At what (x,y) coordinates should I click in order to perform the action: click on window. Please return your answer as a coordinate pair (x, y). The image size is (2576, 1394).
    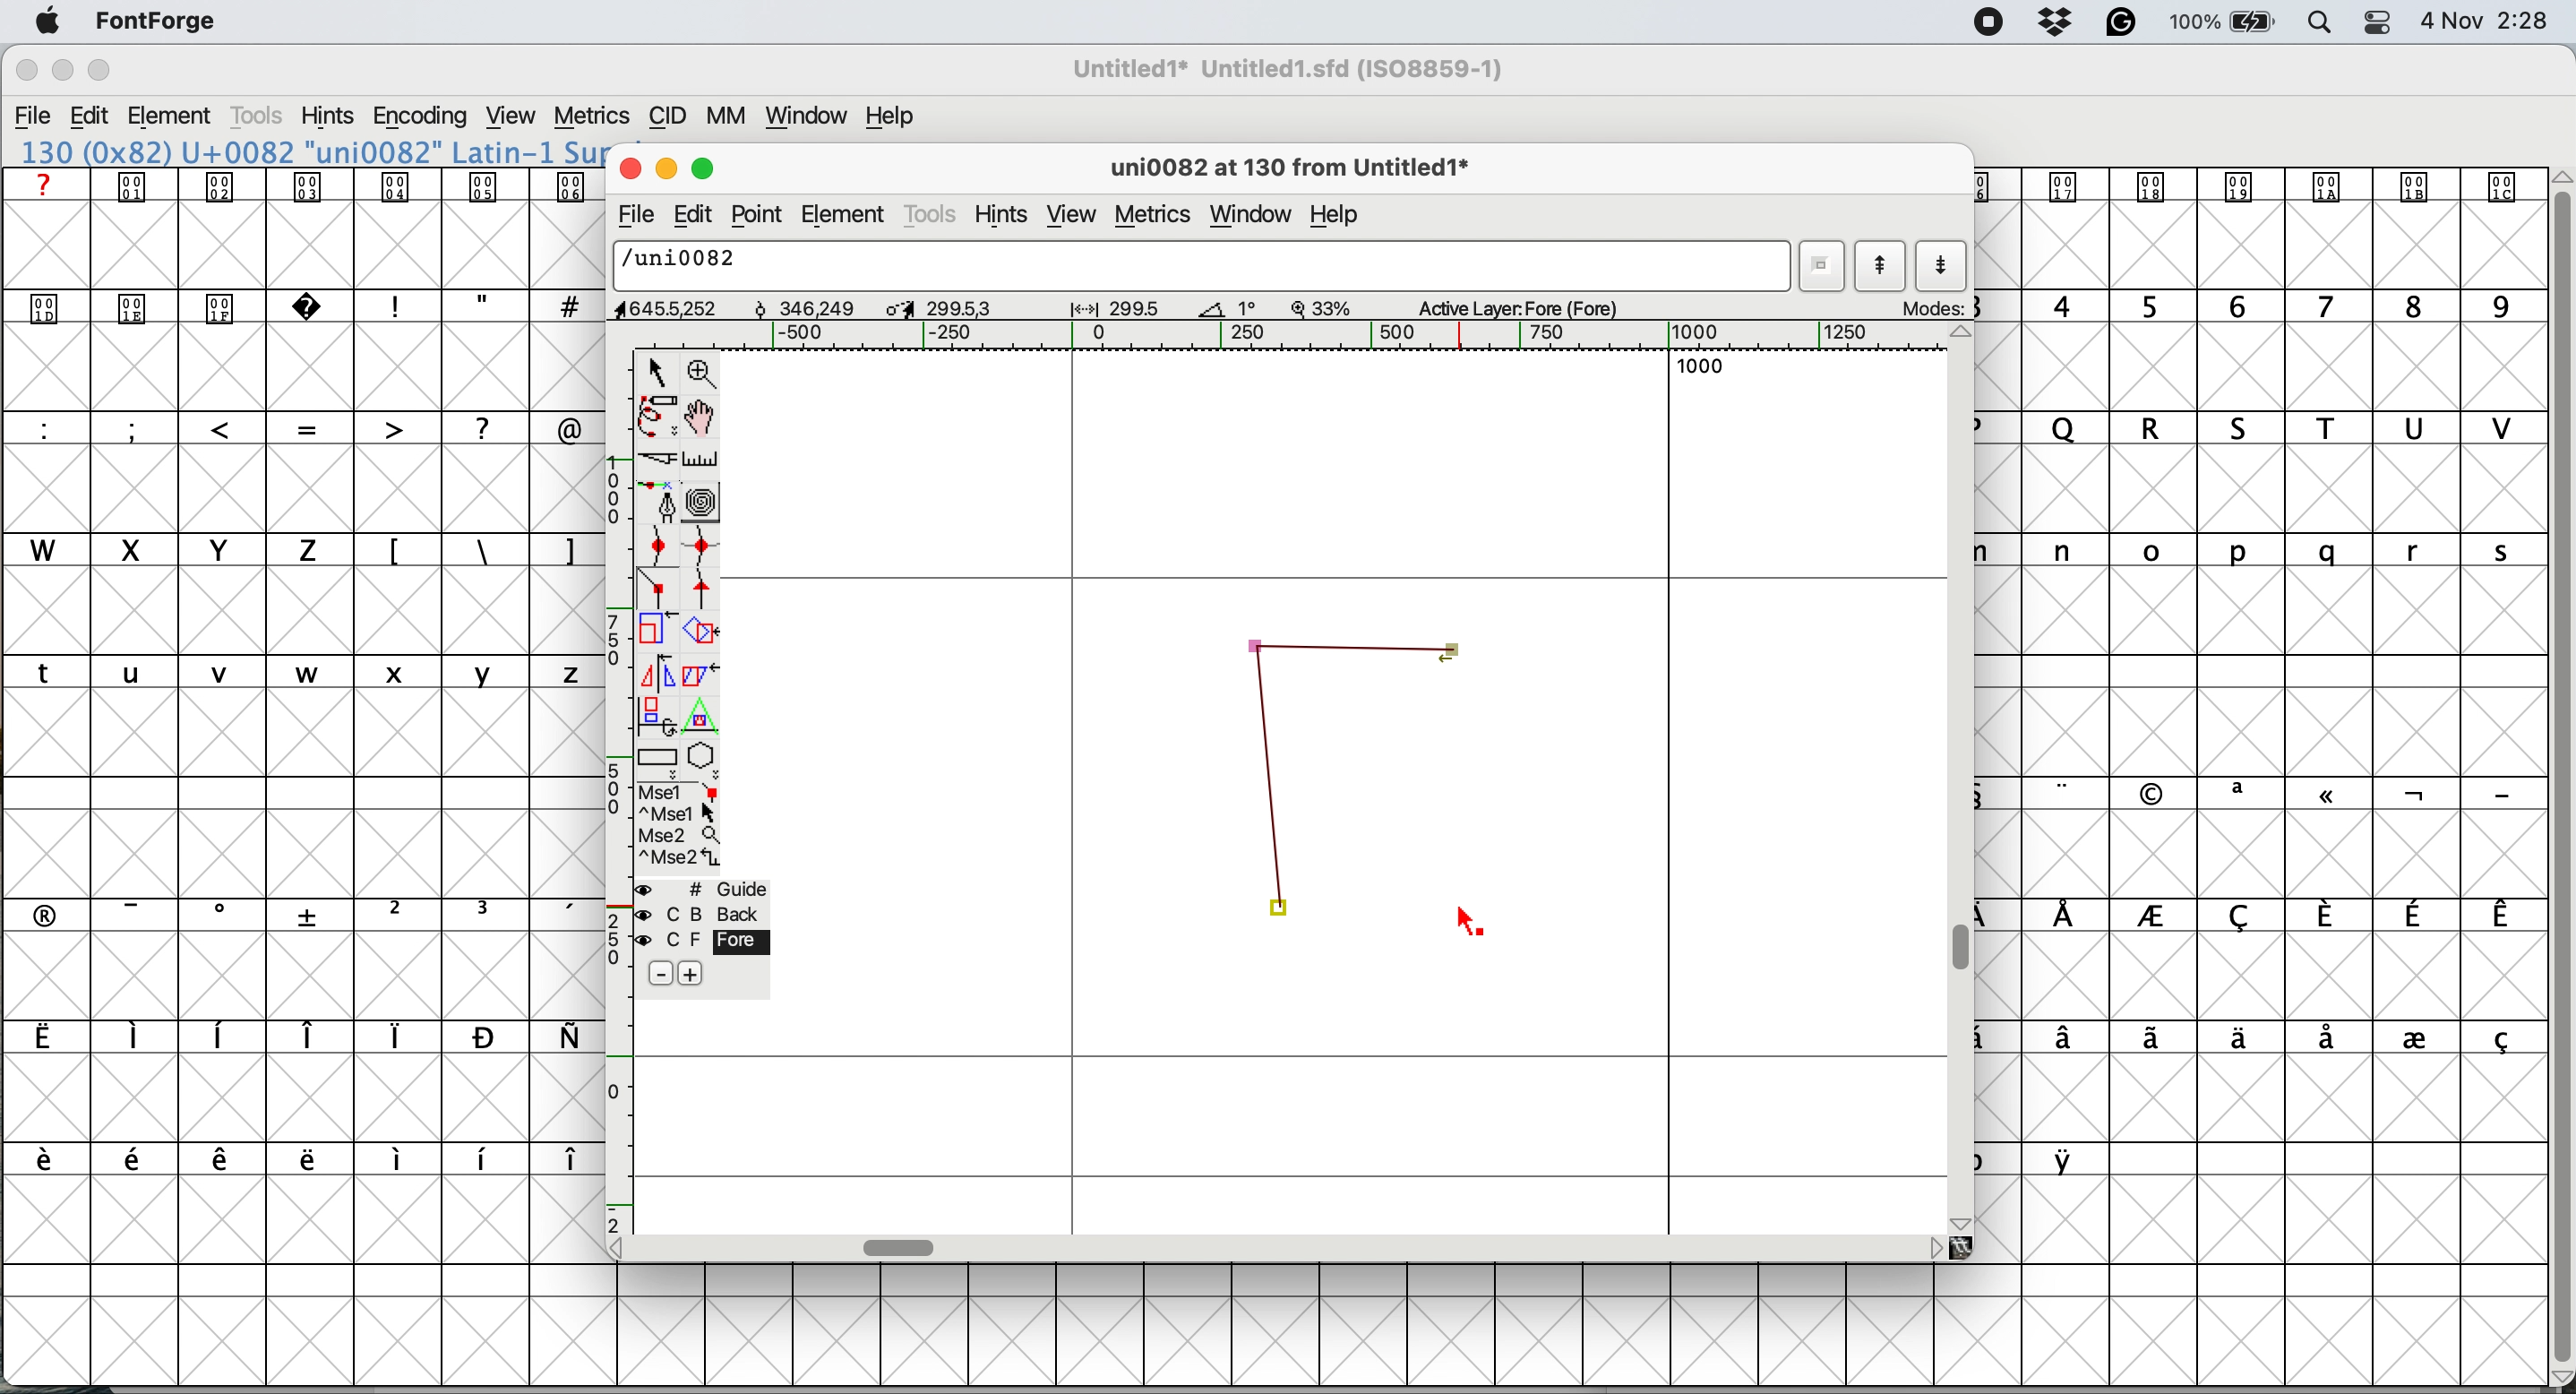
    Looking at the image, I should click on (810, 116).